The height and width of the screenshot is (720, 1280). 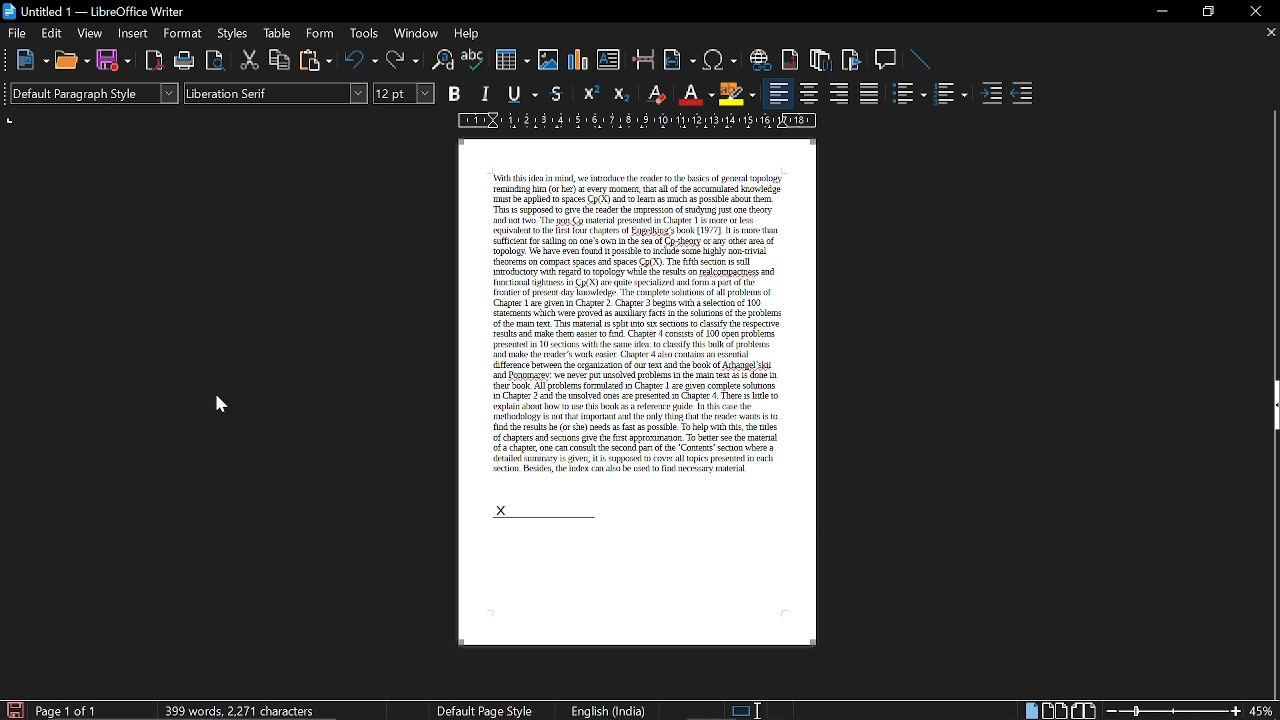 What do you see at coordinates (232, 34) in the screenshot?
I see `styles` at bounding box center [232, 34].